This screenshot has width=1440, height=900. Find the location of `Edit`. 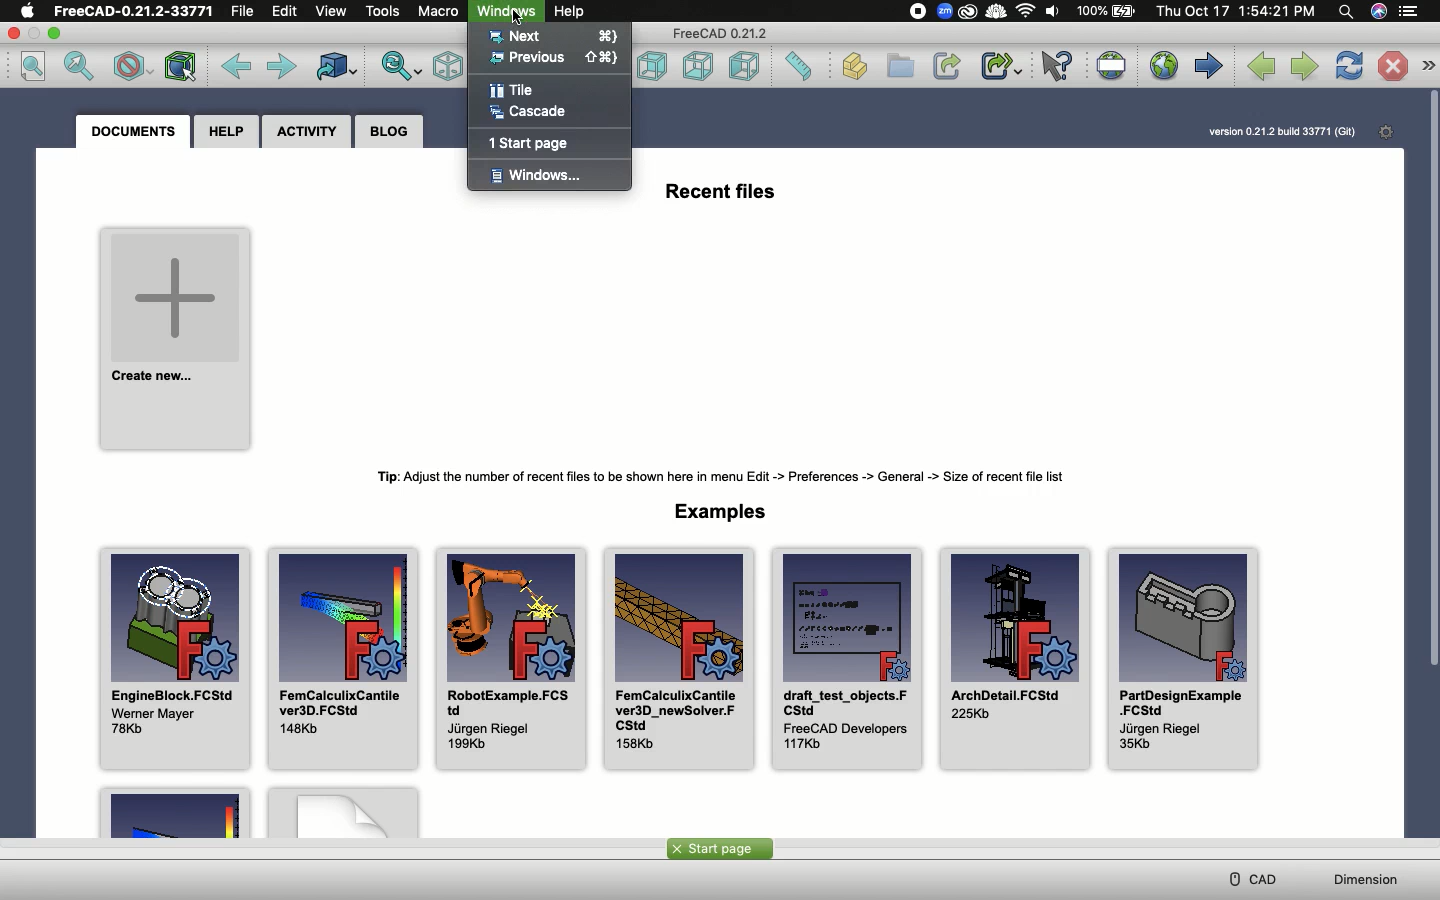

Edit is located at coordinates (288, 12).